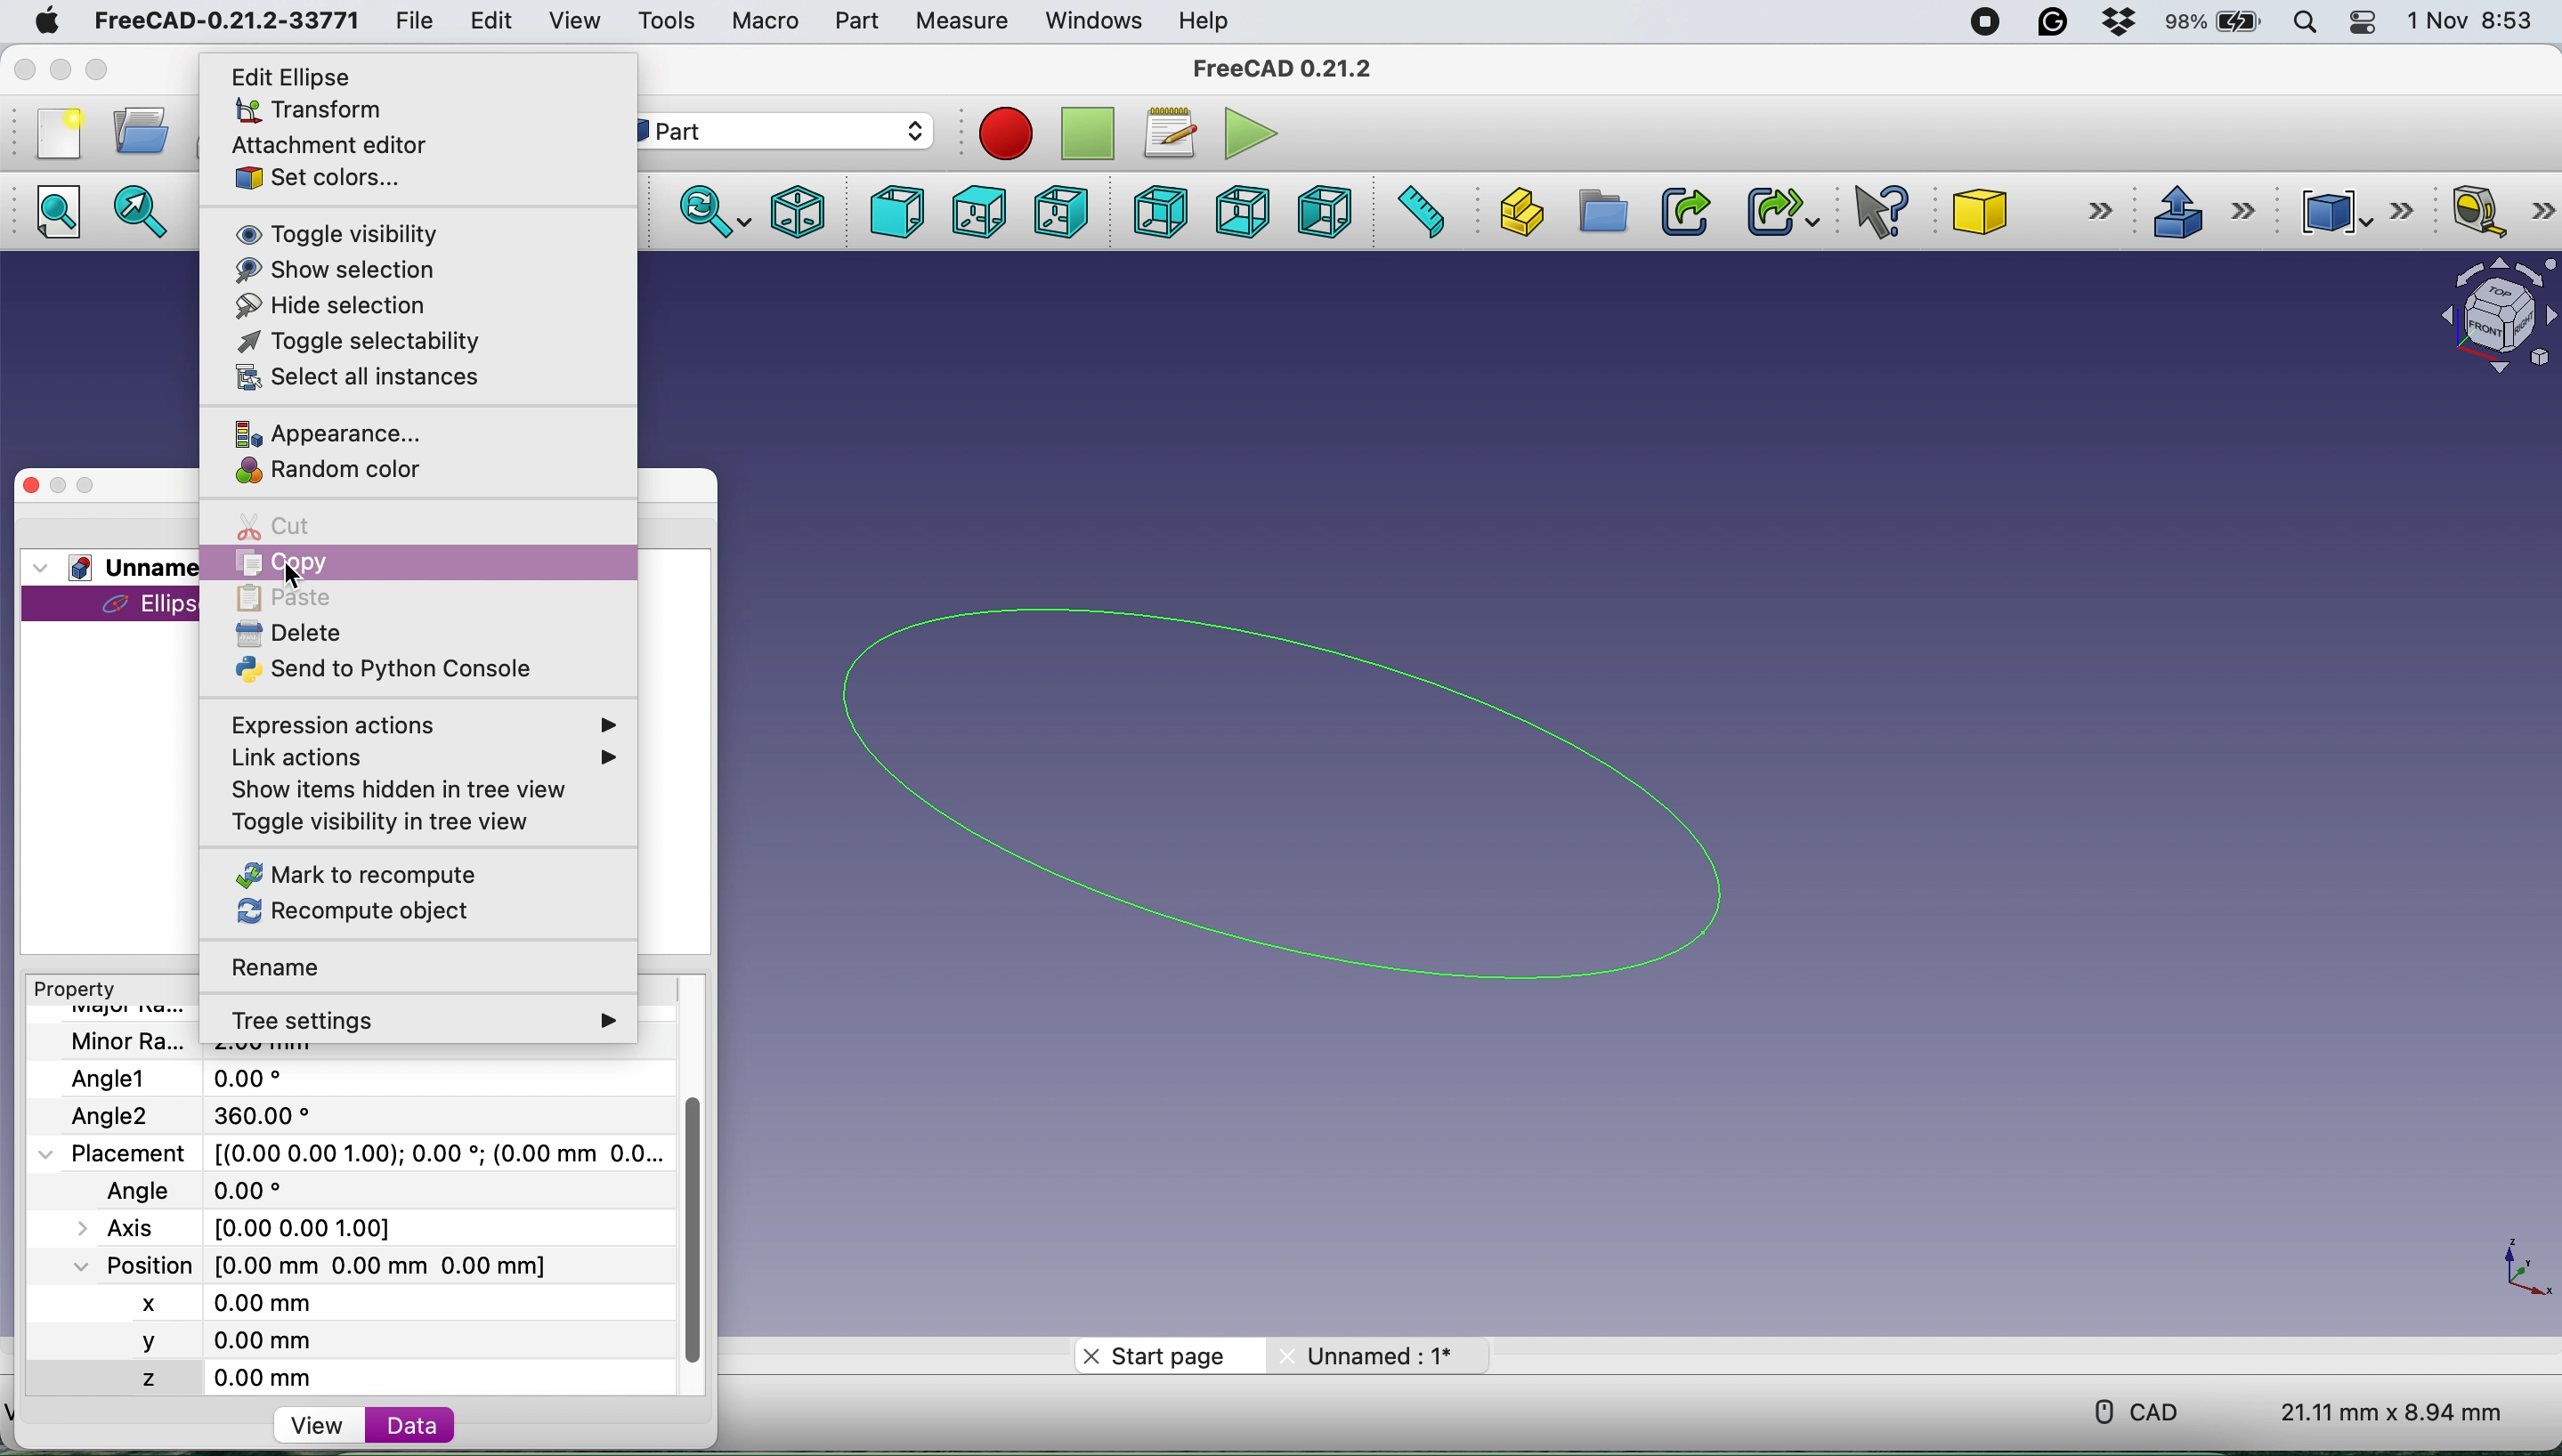 This screenshot has width=2562, height=1456. Describe the element at coordinates (2497, 211) in the screenshot. I see `measure linear` at that location.